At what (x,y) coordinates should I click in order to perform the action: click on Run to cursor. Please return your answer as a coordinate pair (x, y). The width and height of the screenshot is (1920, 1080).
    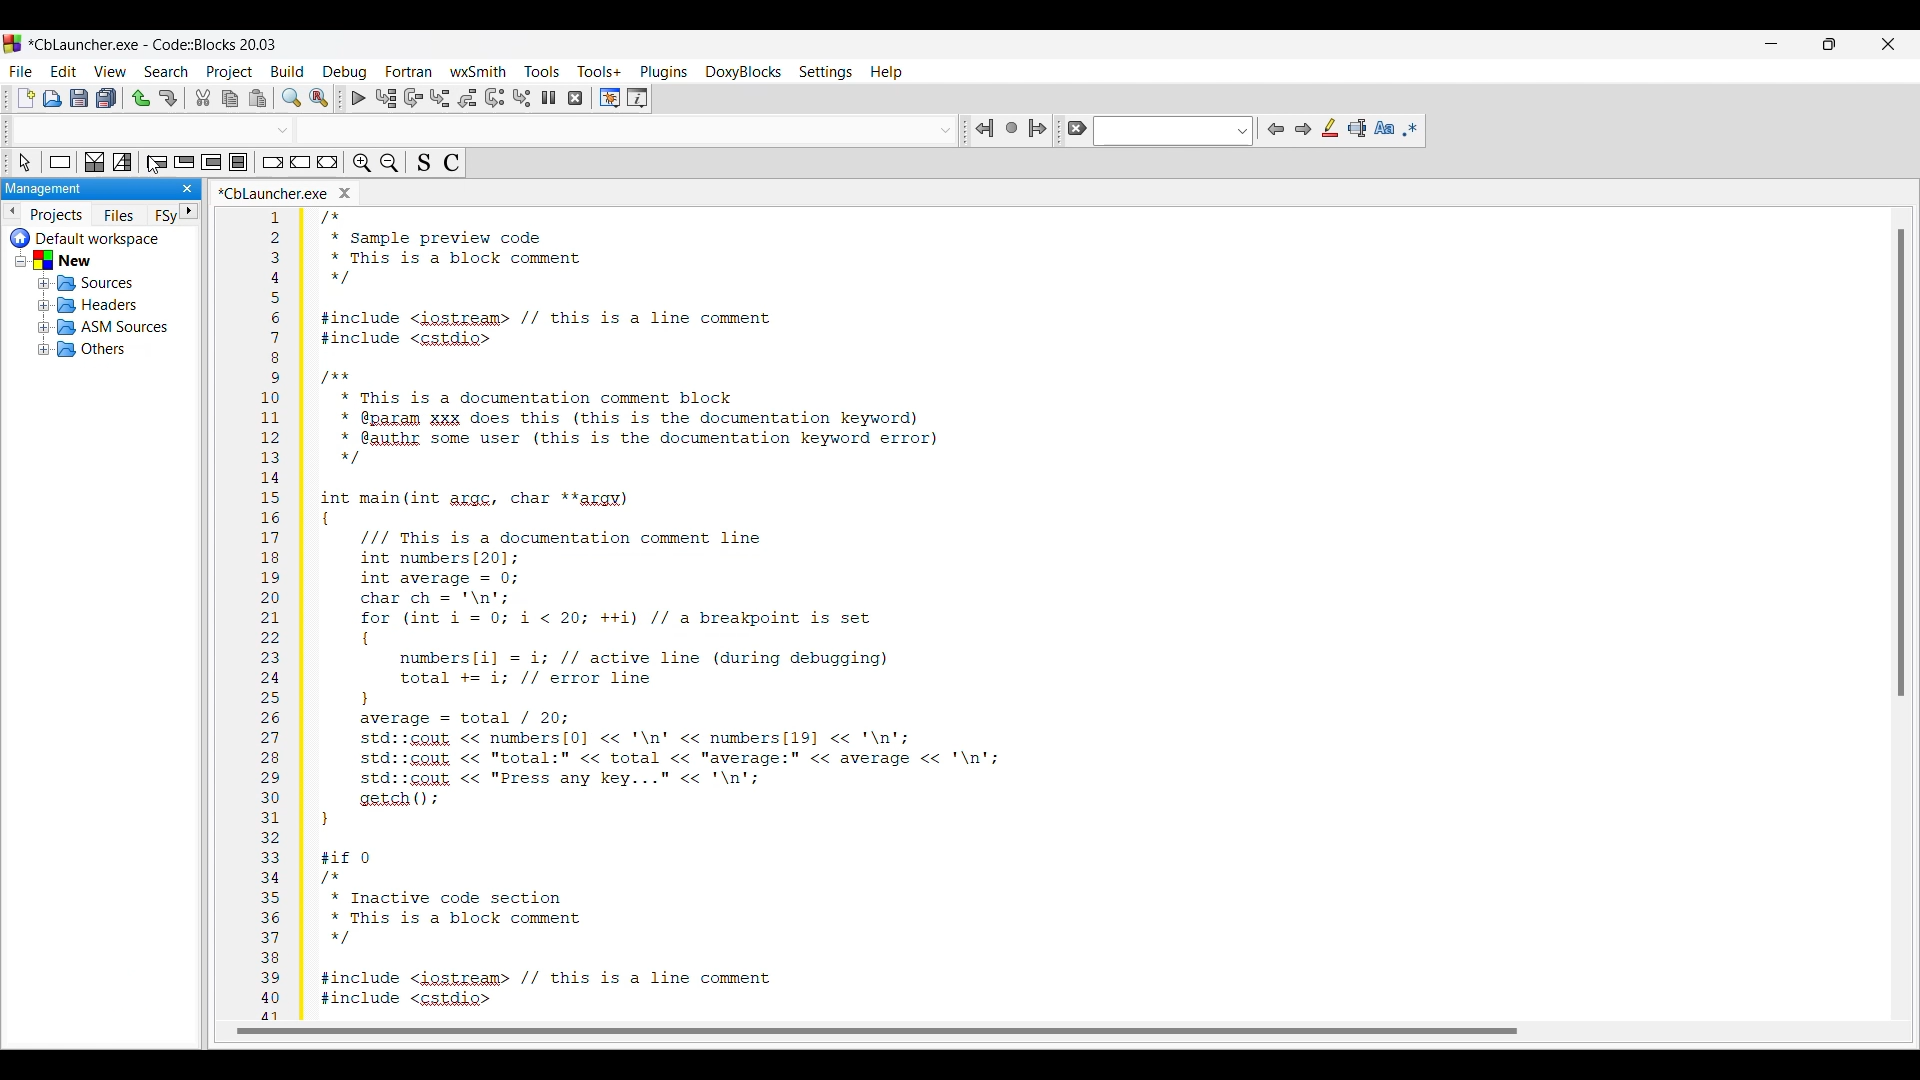
    Looking at the image, I should click on (386, 98).